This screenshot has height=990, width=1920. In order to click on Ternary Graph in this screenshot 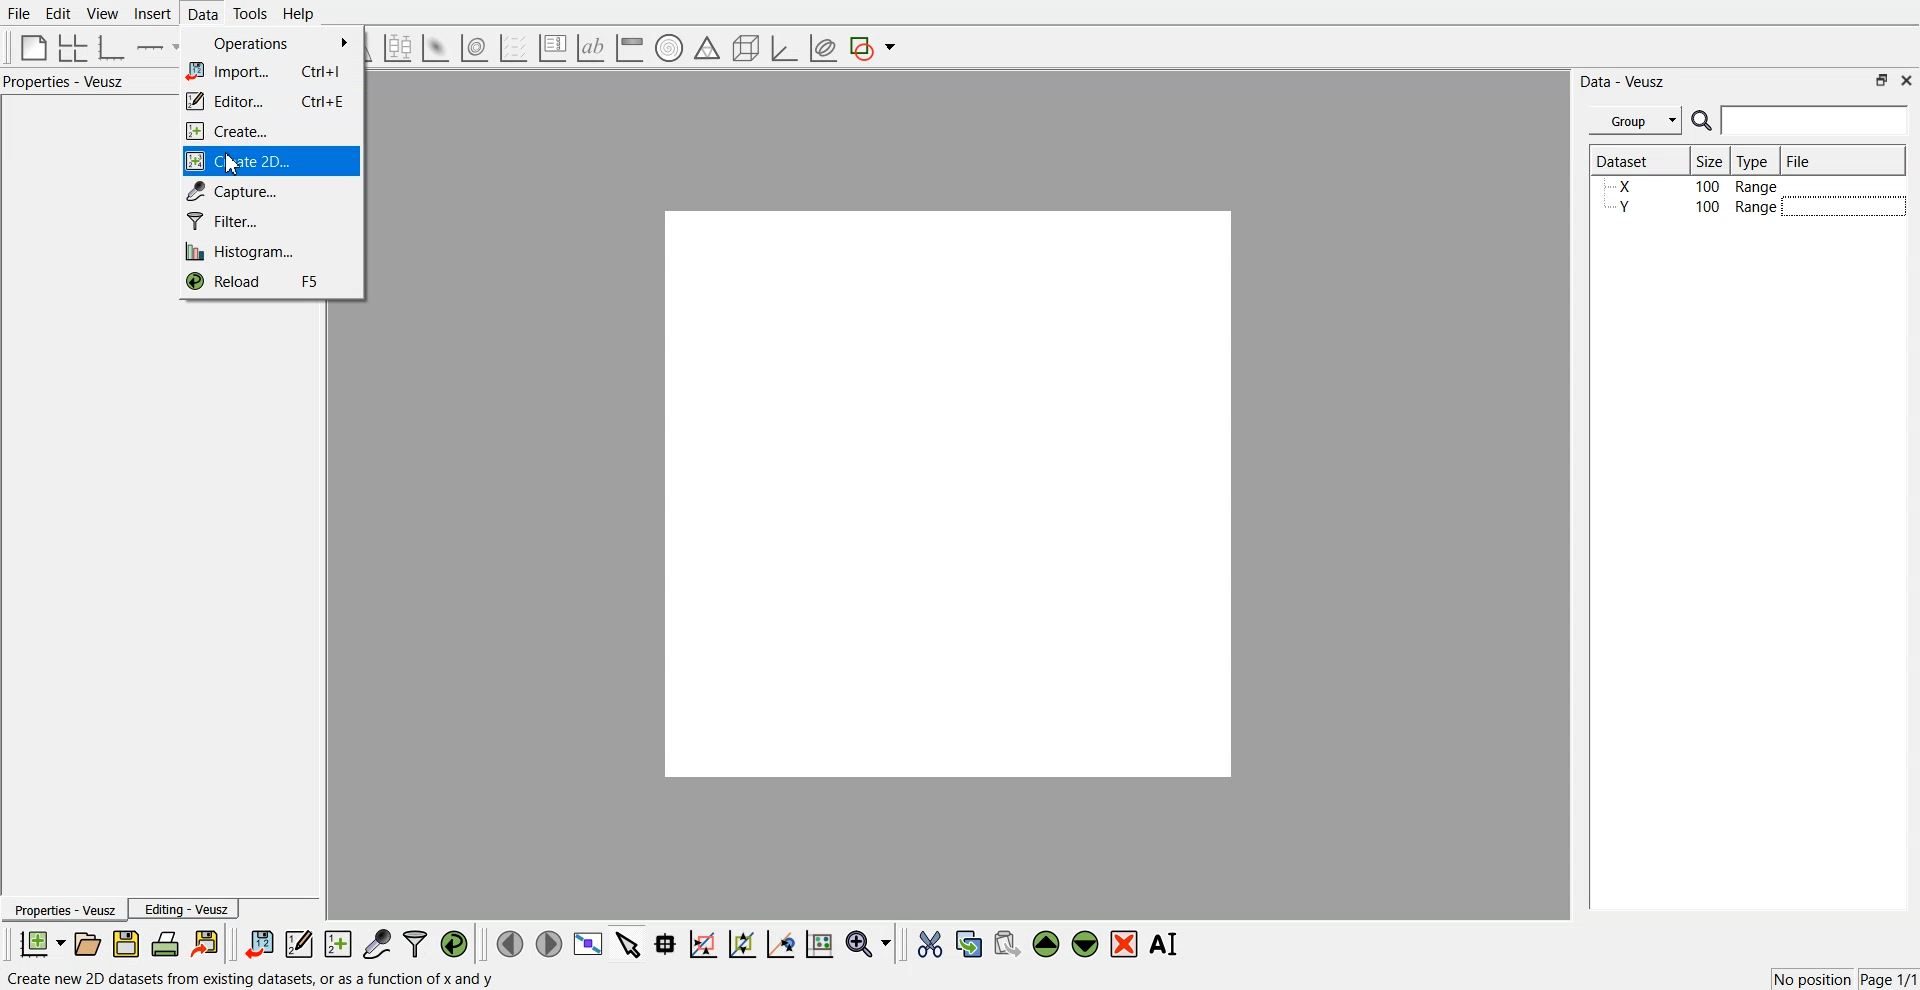, I will do `click(707, 47)`.